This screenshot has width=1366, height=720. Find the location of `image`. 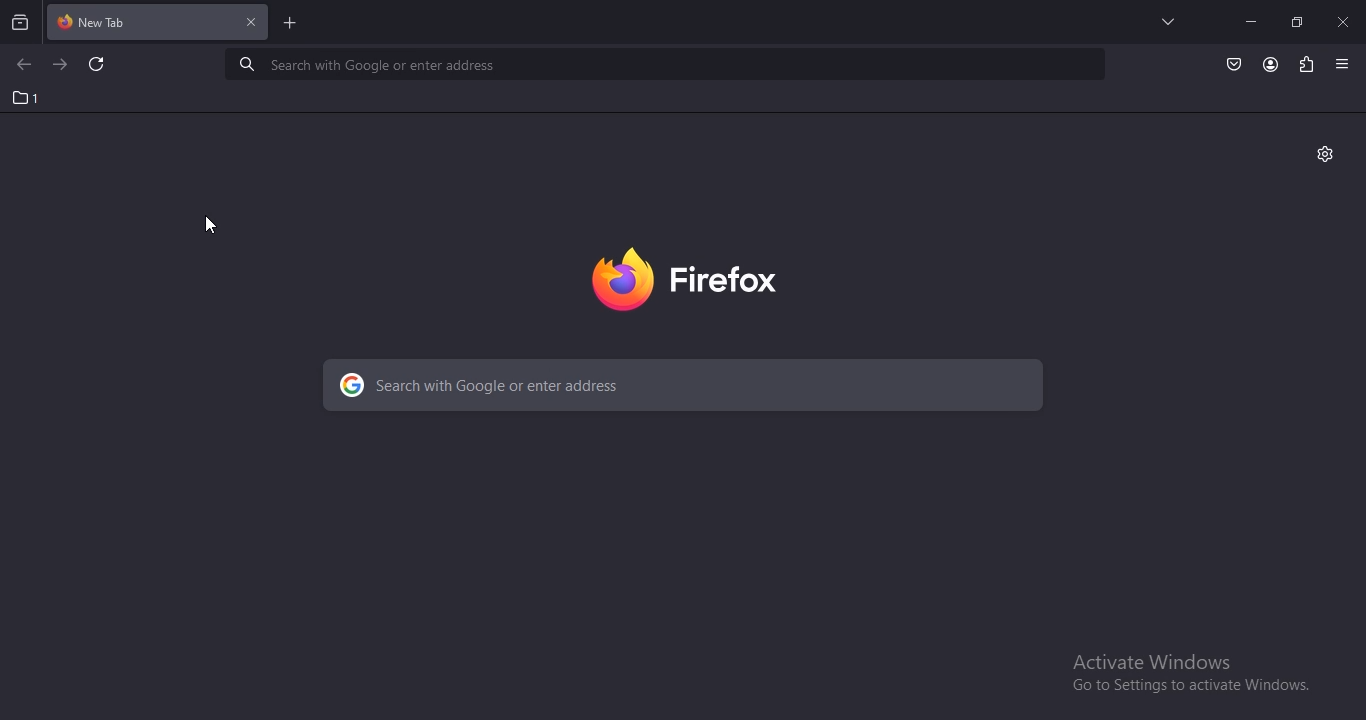

image is located at coordinates (706, 275).